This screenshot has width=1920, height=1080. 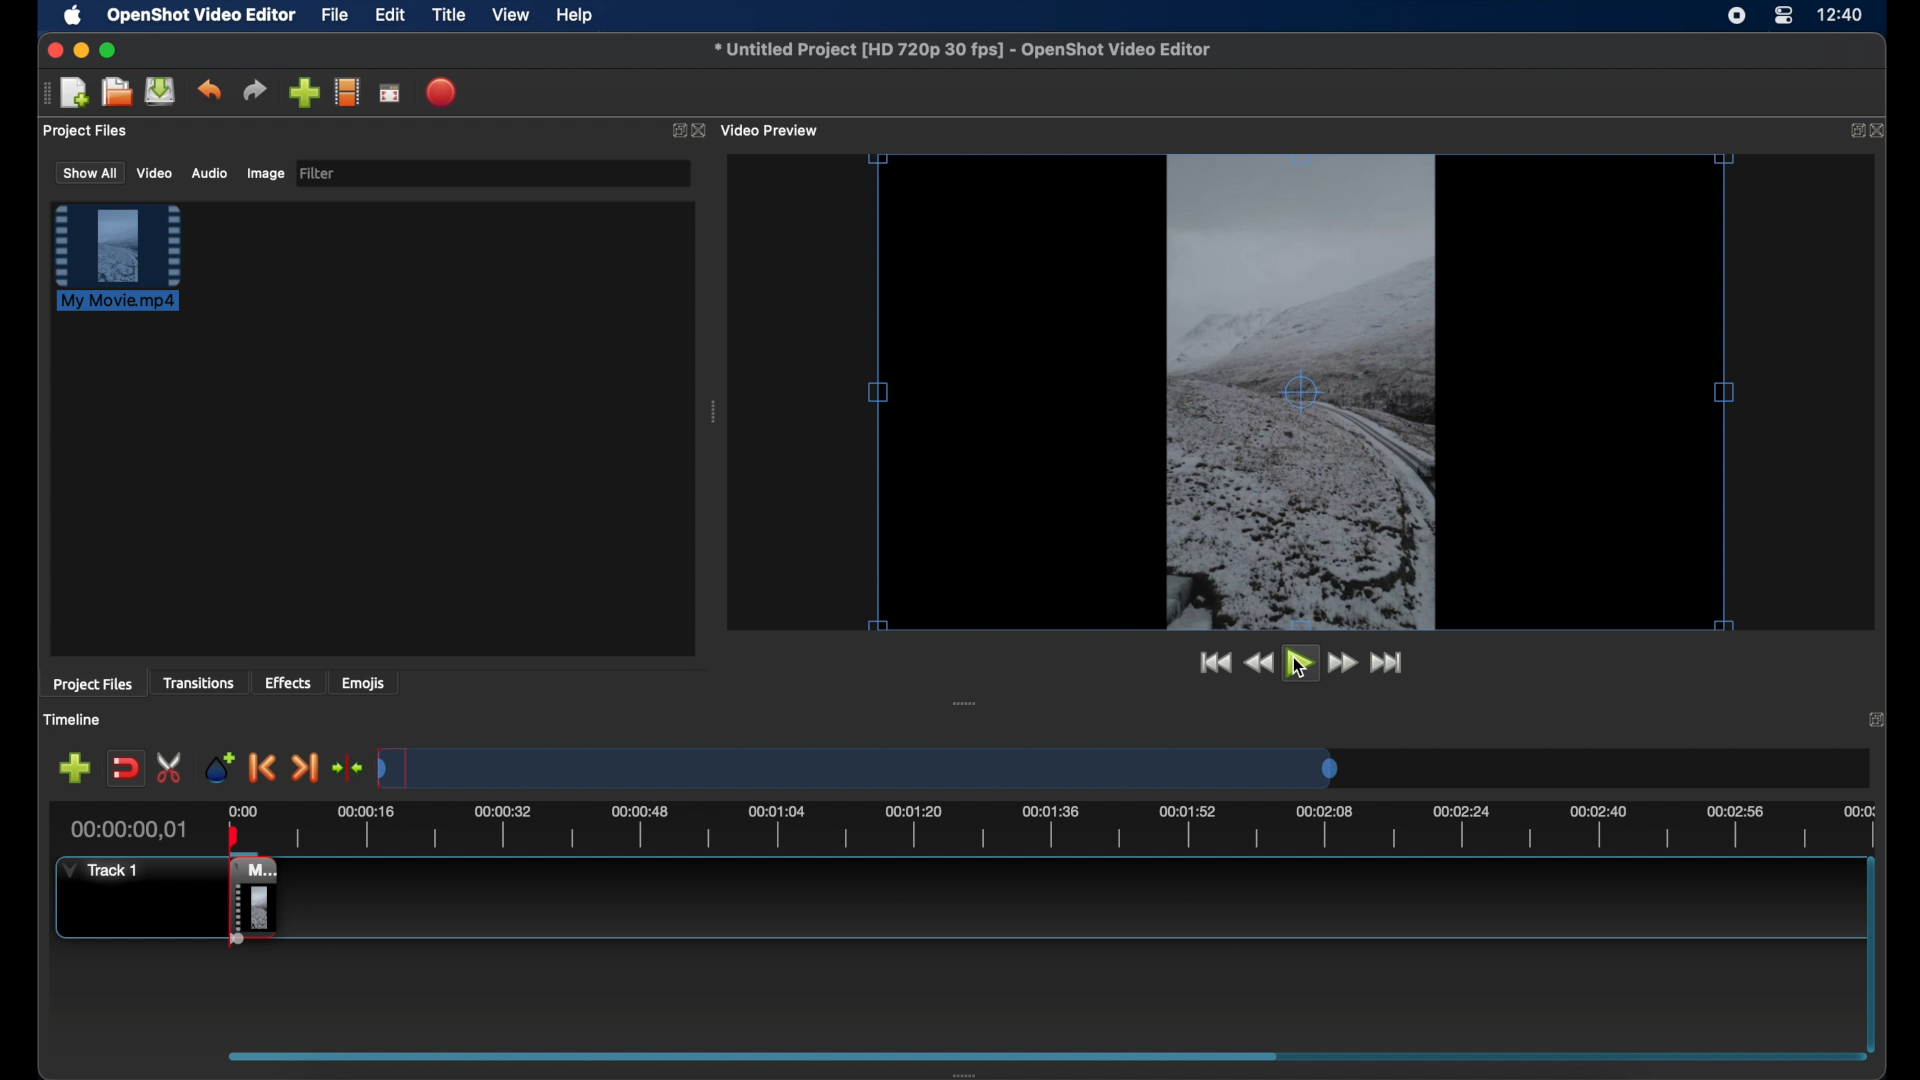 What do you see at coordinates (160, 91) in the screenshot?
I see `save project` at bounding box center [160, 91].